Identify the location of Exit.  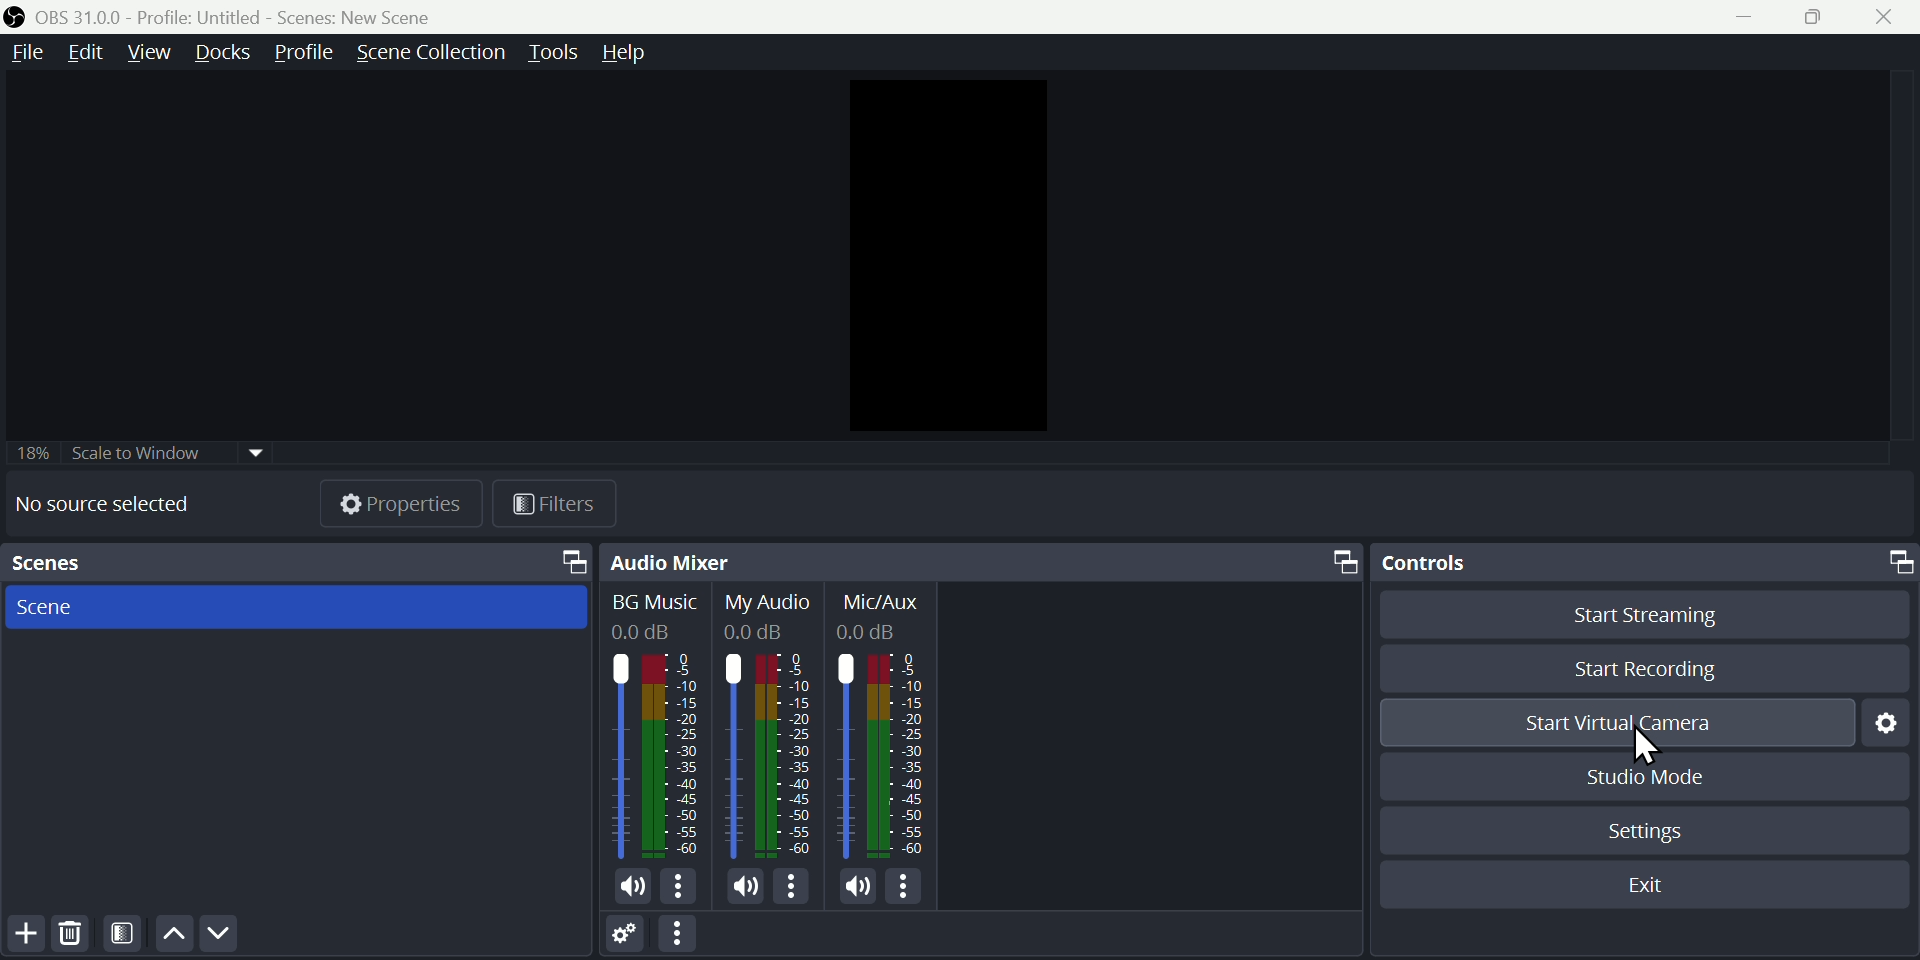
(1644, 888).